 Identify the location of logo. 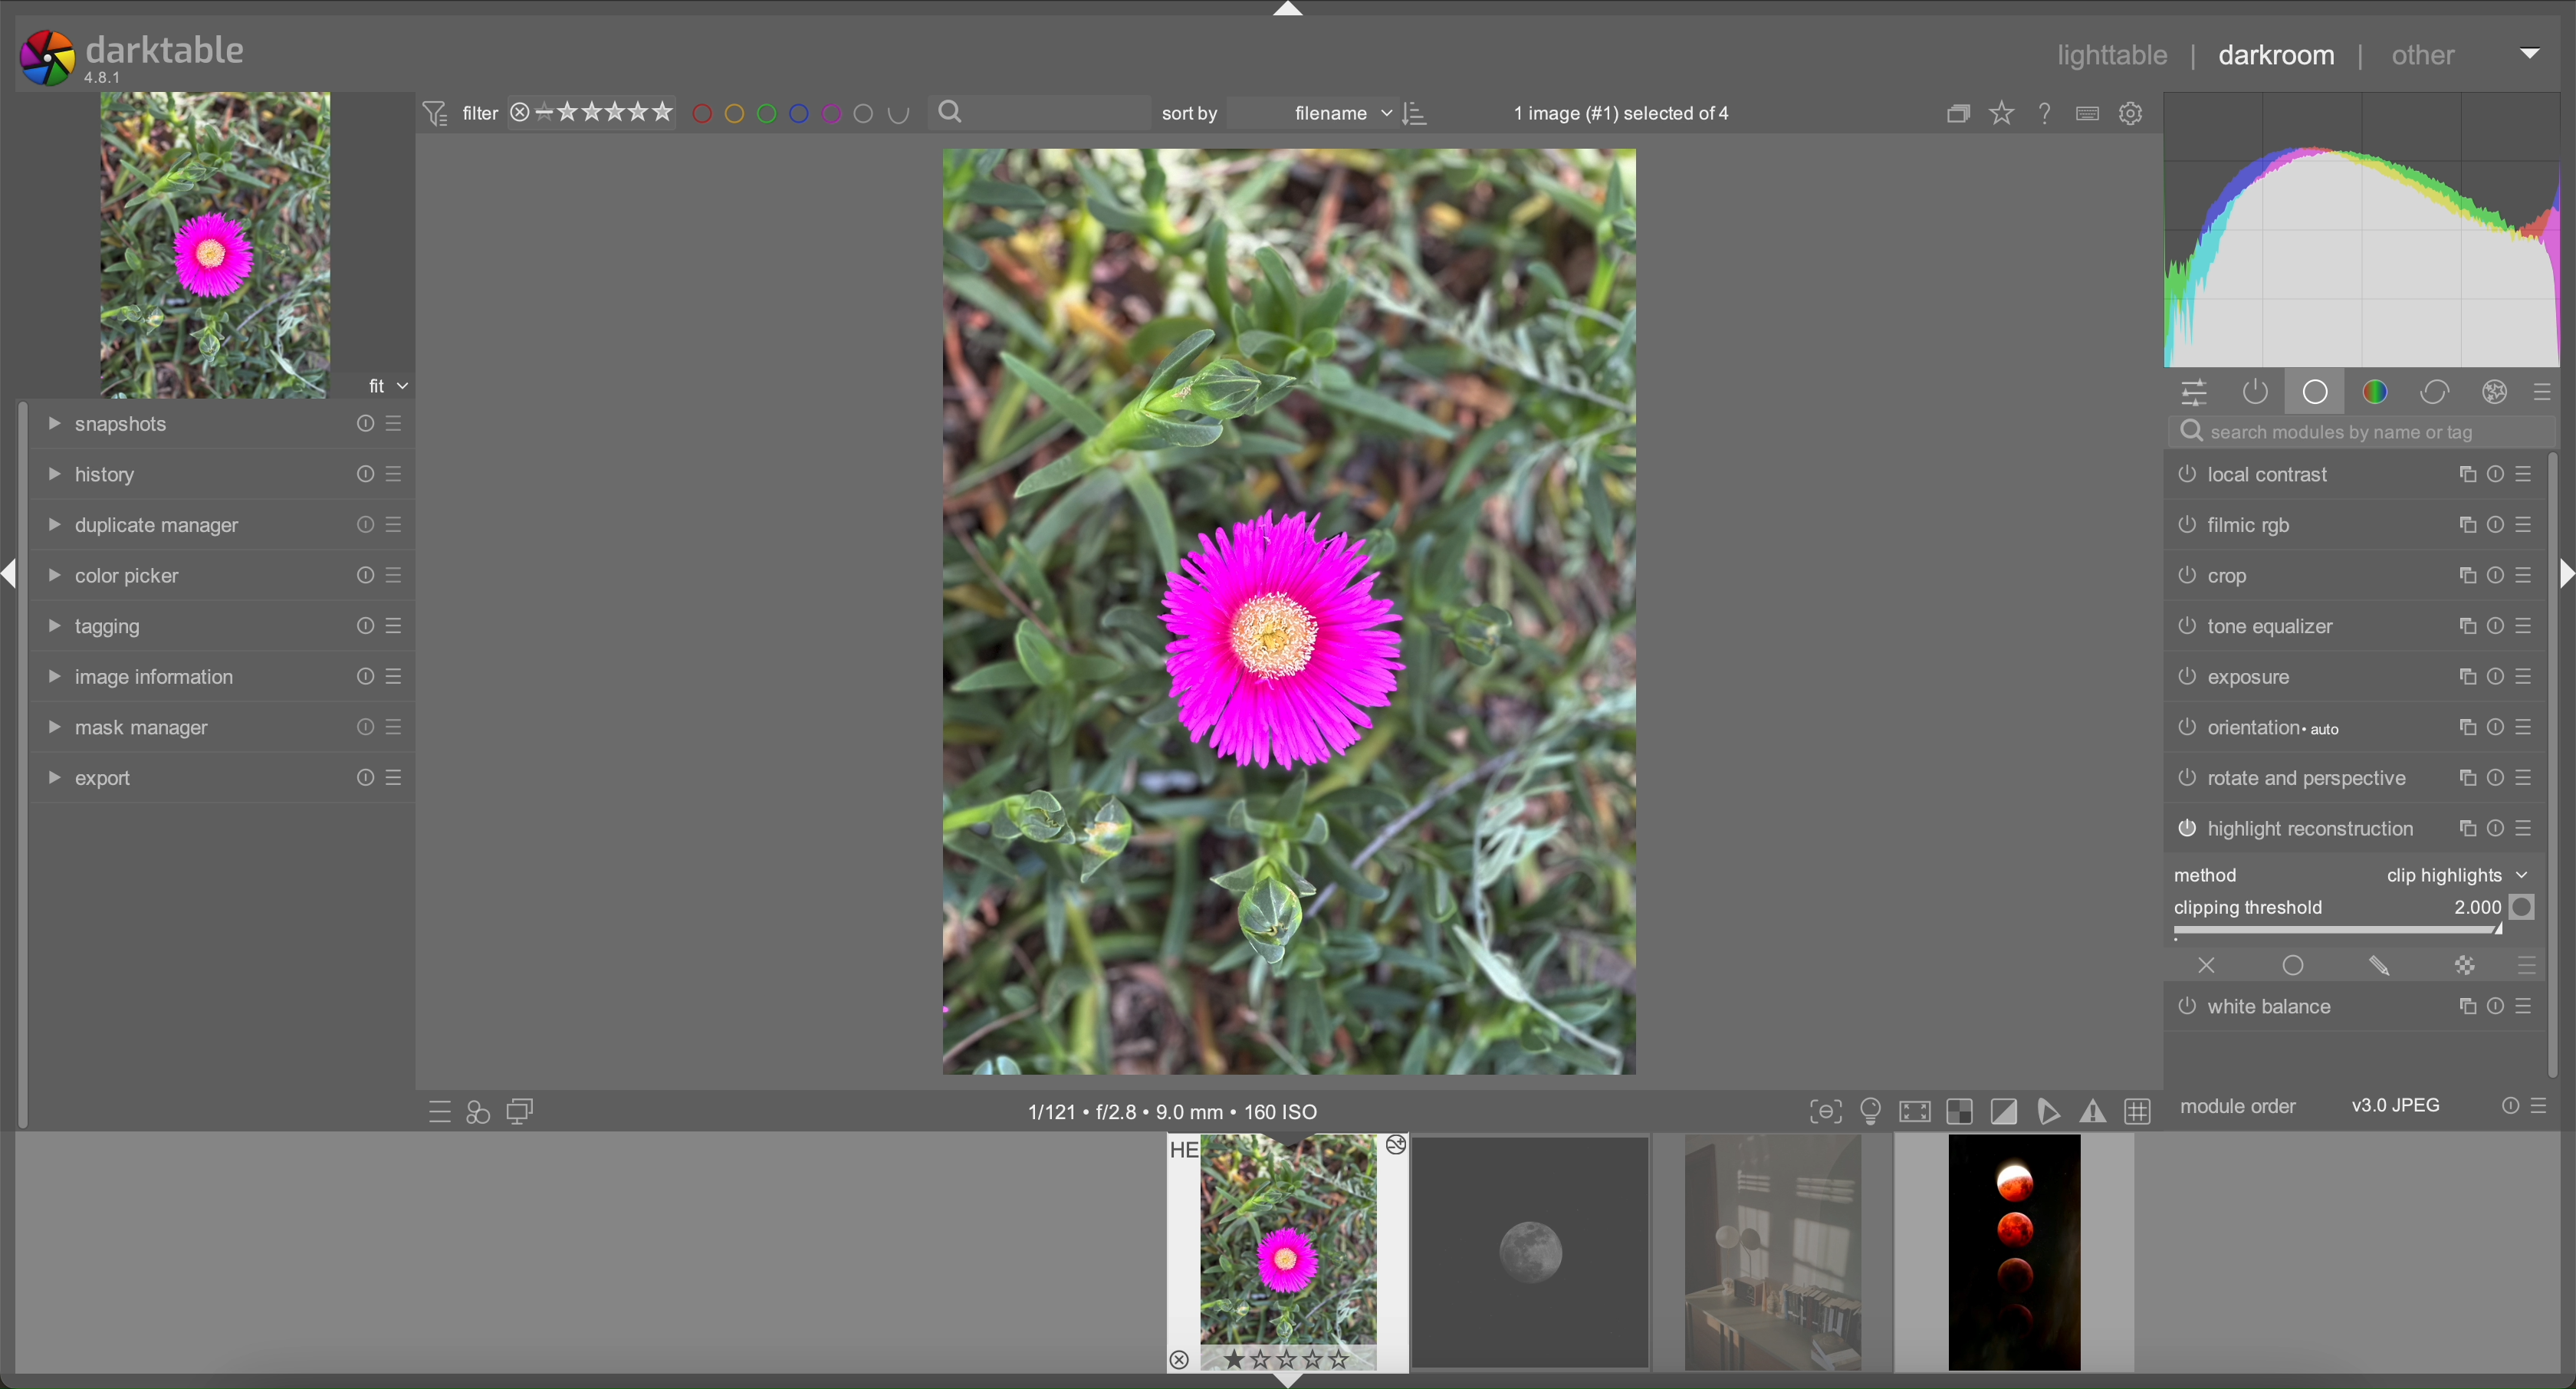
(47, 58).